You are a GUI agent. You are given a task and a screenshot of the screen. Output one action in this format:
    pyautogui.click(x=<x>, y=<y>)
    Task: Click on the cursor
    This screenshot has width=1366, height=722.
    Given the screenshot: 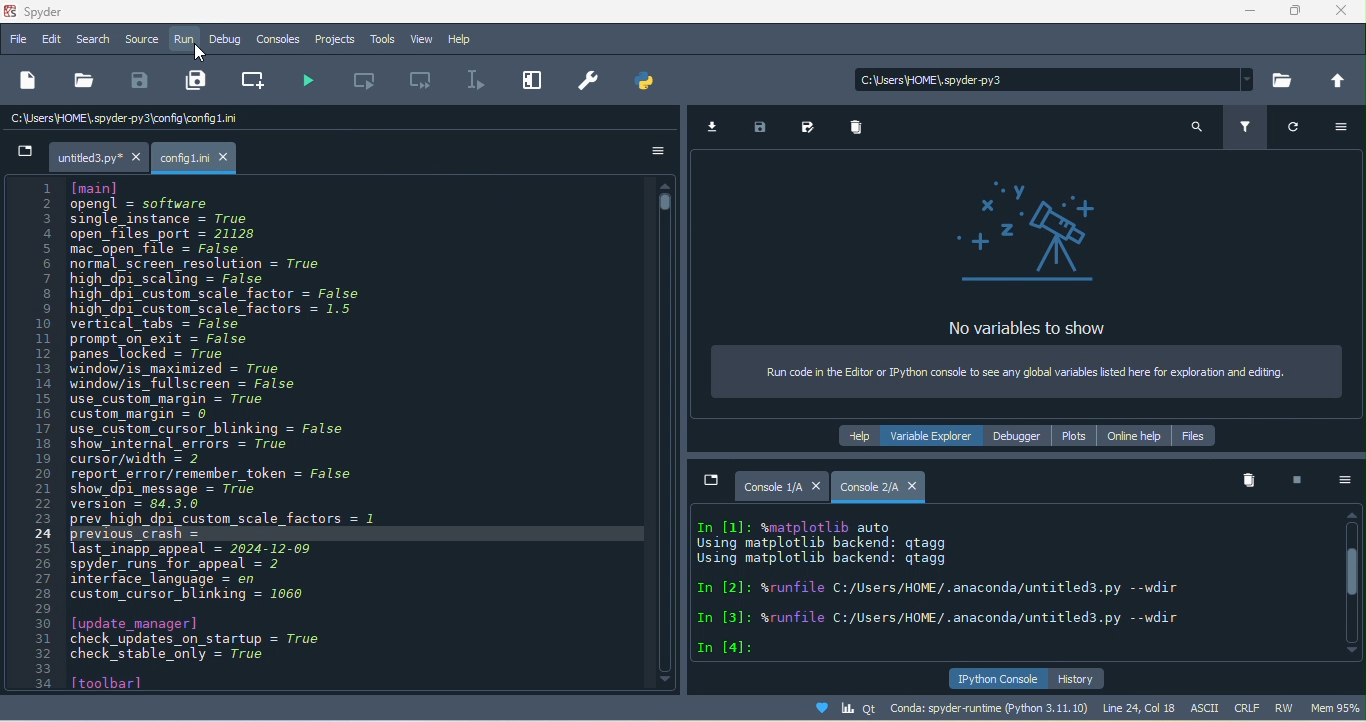 What is the action you would take?
    pyautogui.click(x=196, y=52)
    